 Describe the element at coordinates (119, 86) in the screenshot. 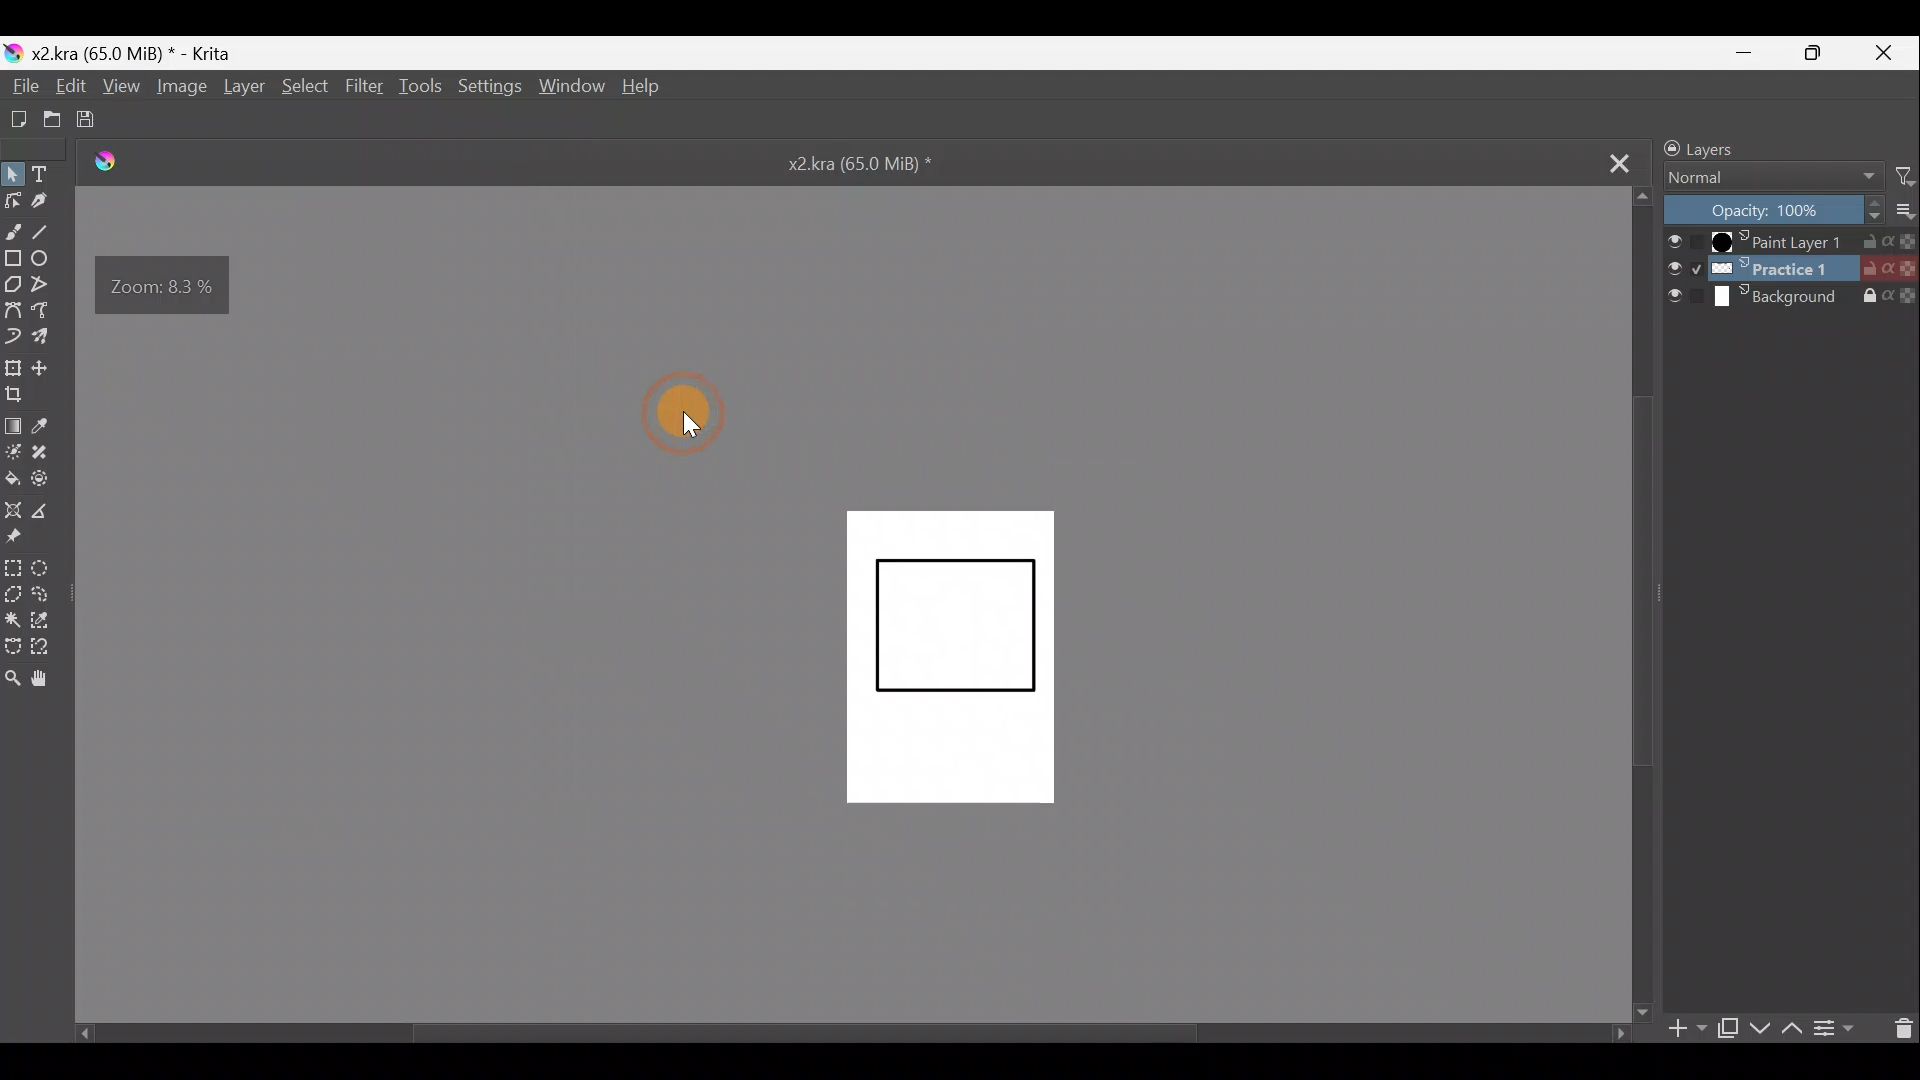

I see `View` at that location.